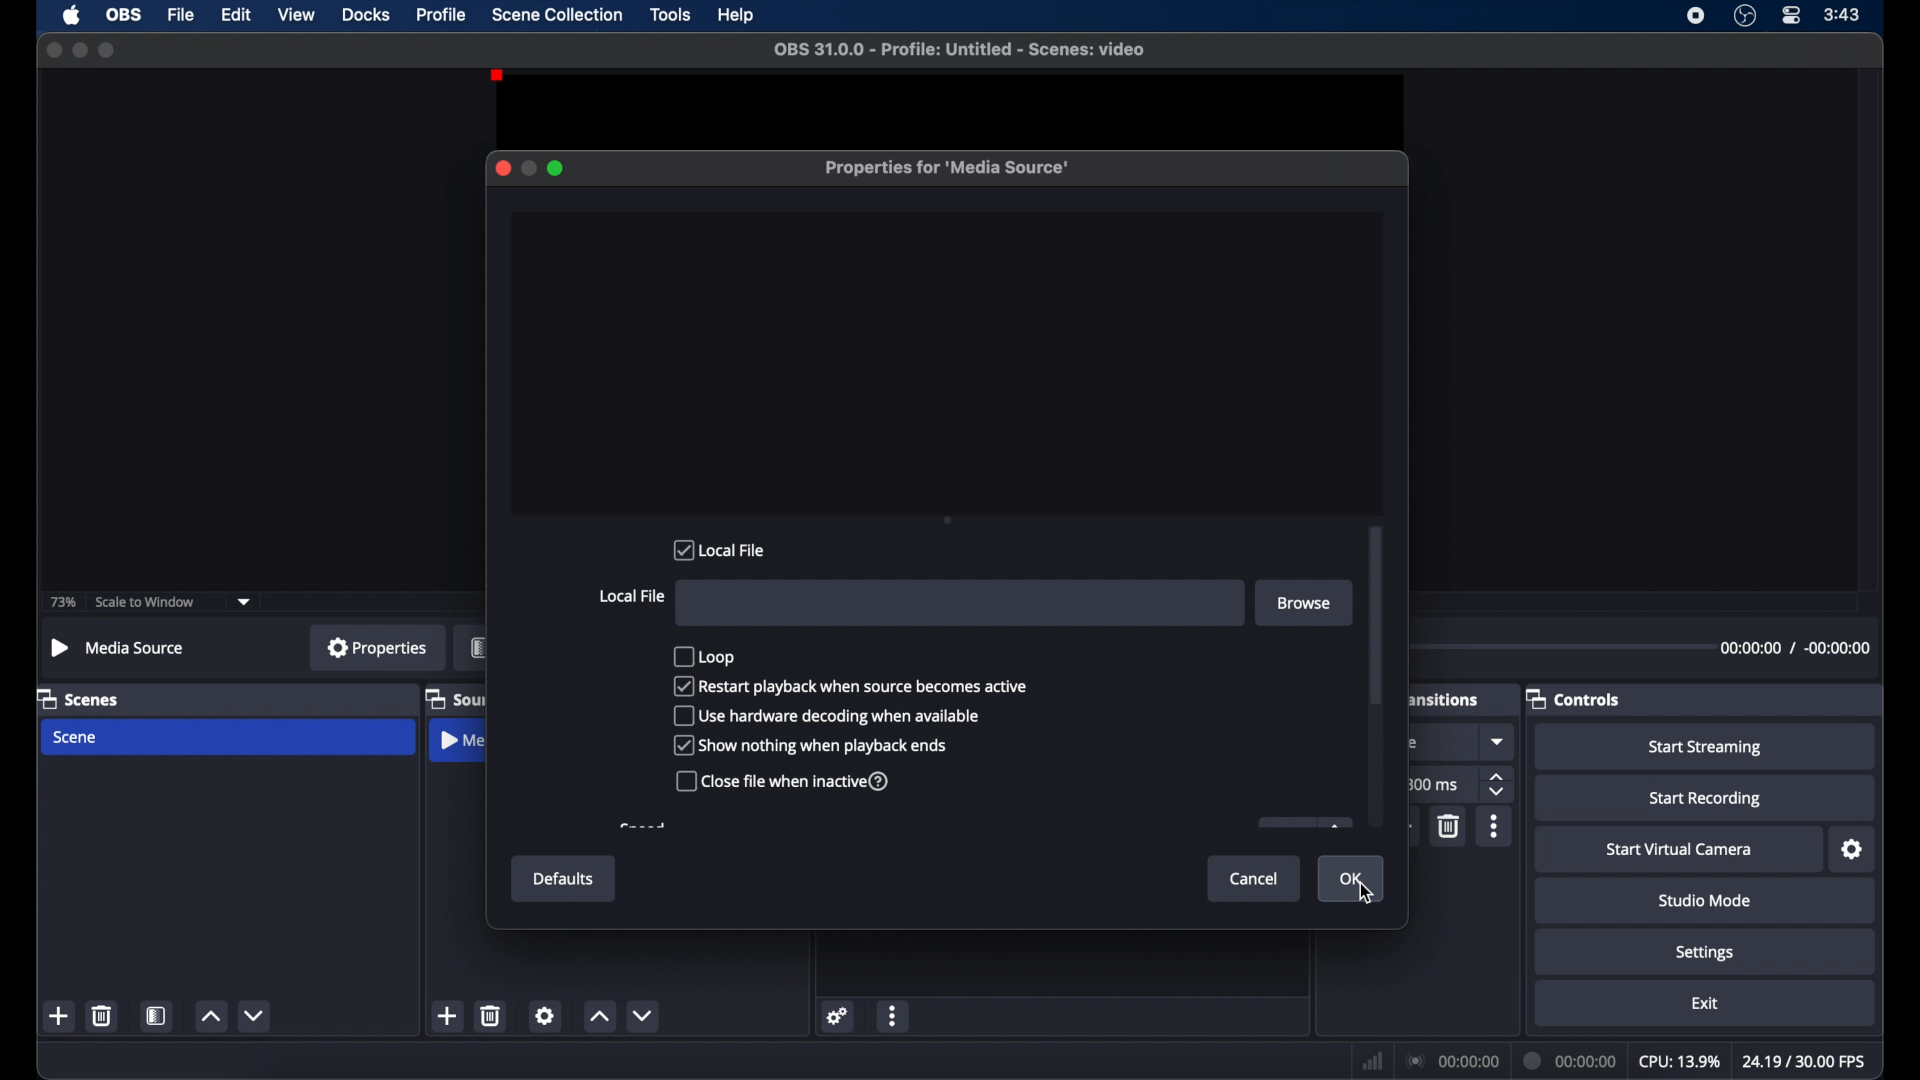 This screenshot has height=1080, width=1920. Describe the element at coordinates (367, 15) in the screenshot. I see `docks` at that location.